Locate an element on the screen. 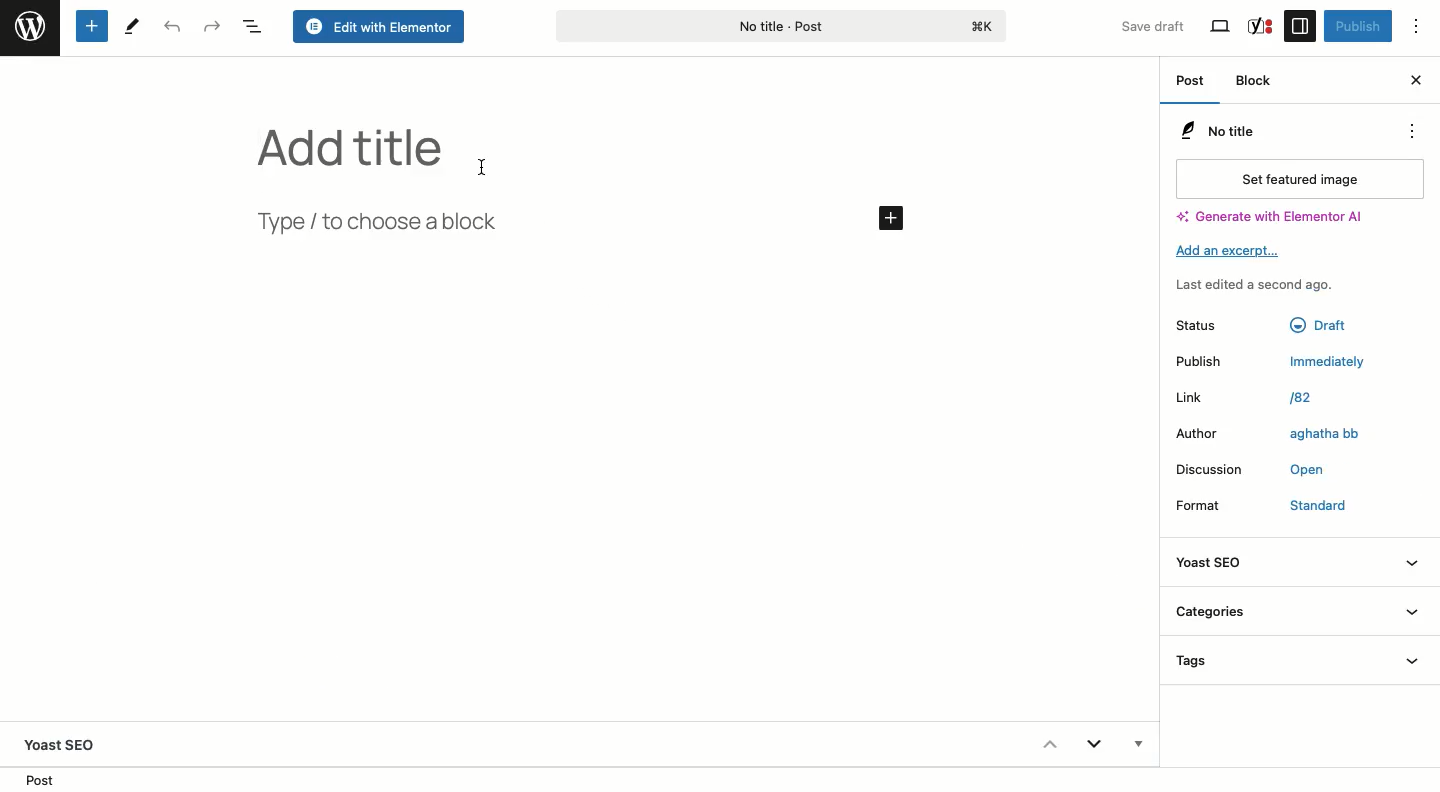 The image size is (1440, 792). Open is located at coordinates (1306, 468).